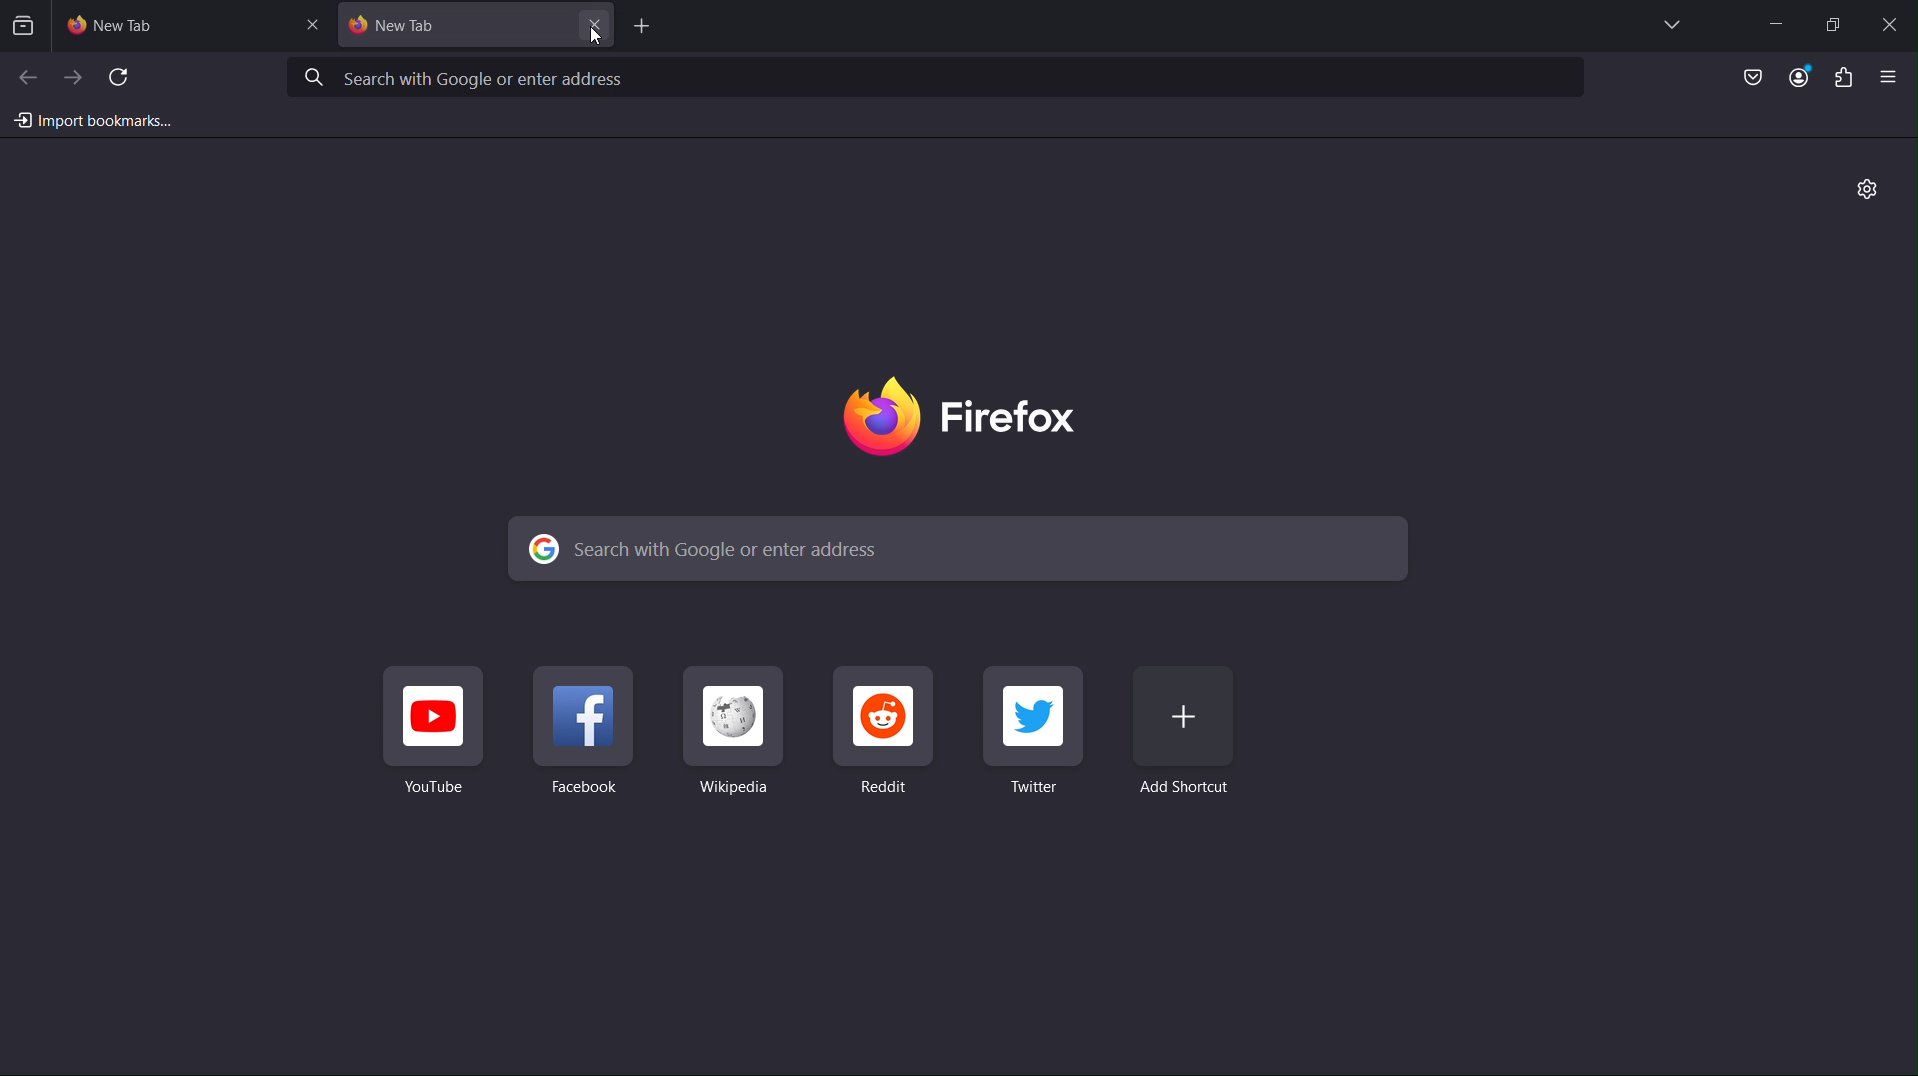 This screenshot has width=1918, height=1076. Describe the element at coordinates (122, 74) in the screenshot. I see `Refresh` at that location.